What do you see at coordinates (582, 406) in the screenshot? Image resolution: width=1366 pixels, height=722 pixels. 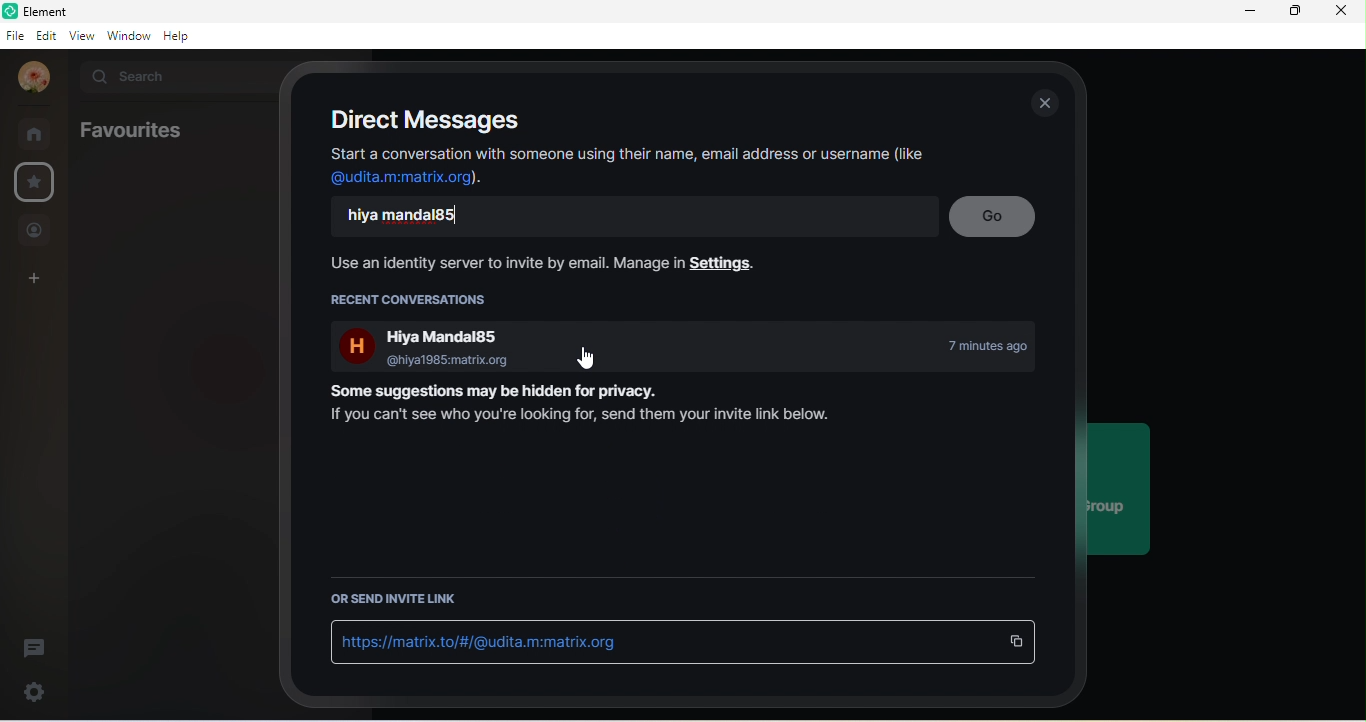 I see `Some suggestions may be hidden for privacy If you can't see who you're looking for, send them your invite link below.` at bounding box center [582, 406].